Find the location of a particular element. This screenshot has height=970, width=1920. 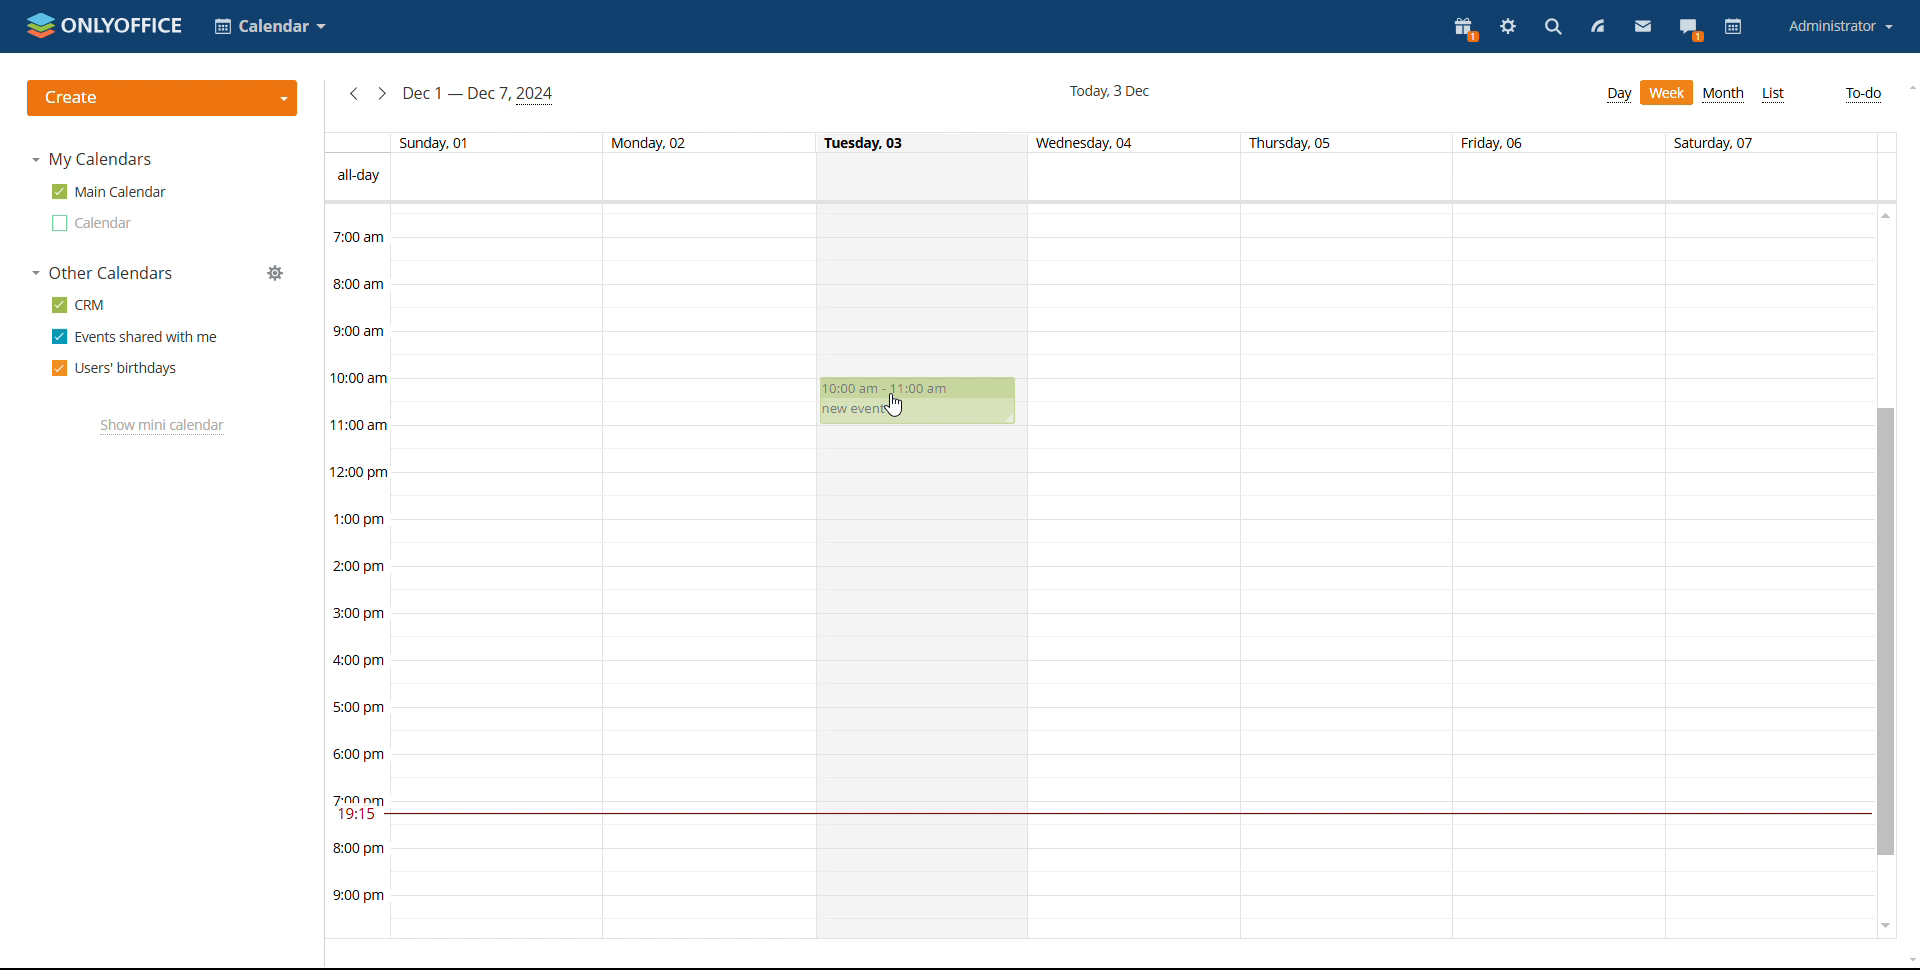

next week is located at coordinates (383, 94).